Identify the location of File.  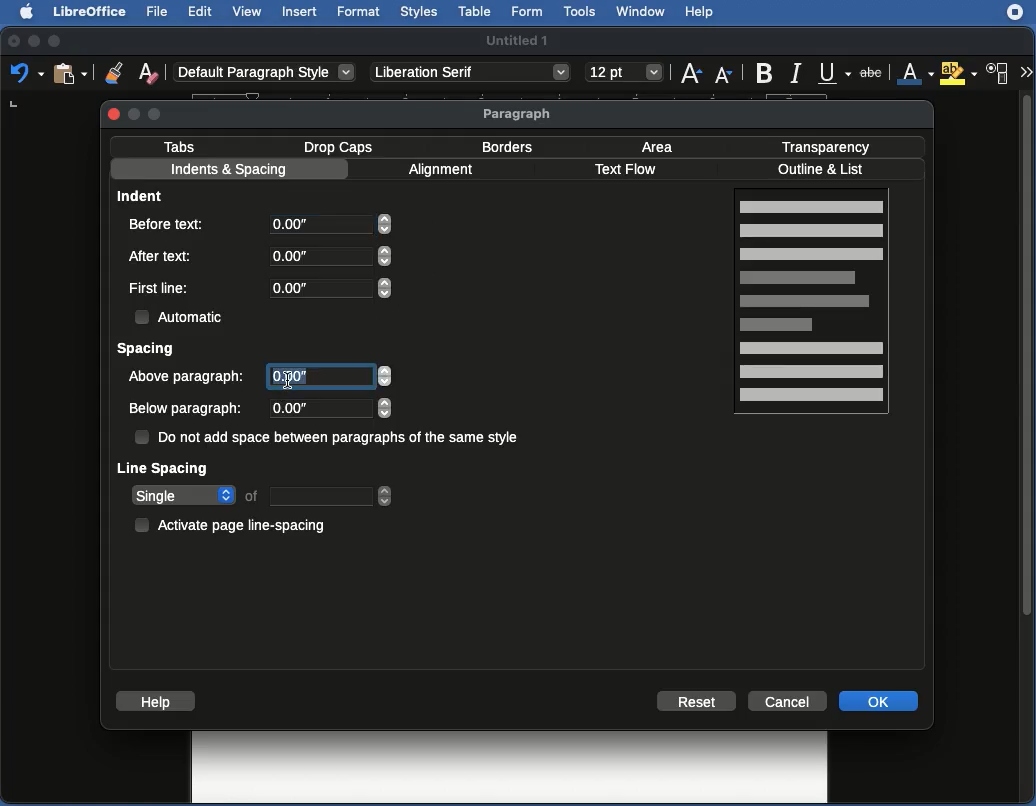
(155, 12).